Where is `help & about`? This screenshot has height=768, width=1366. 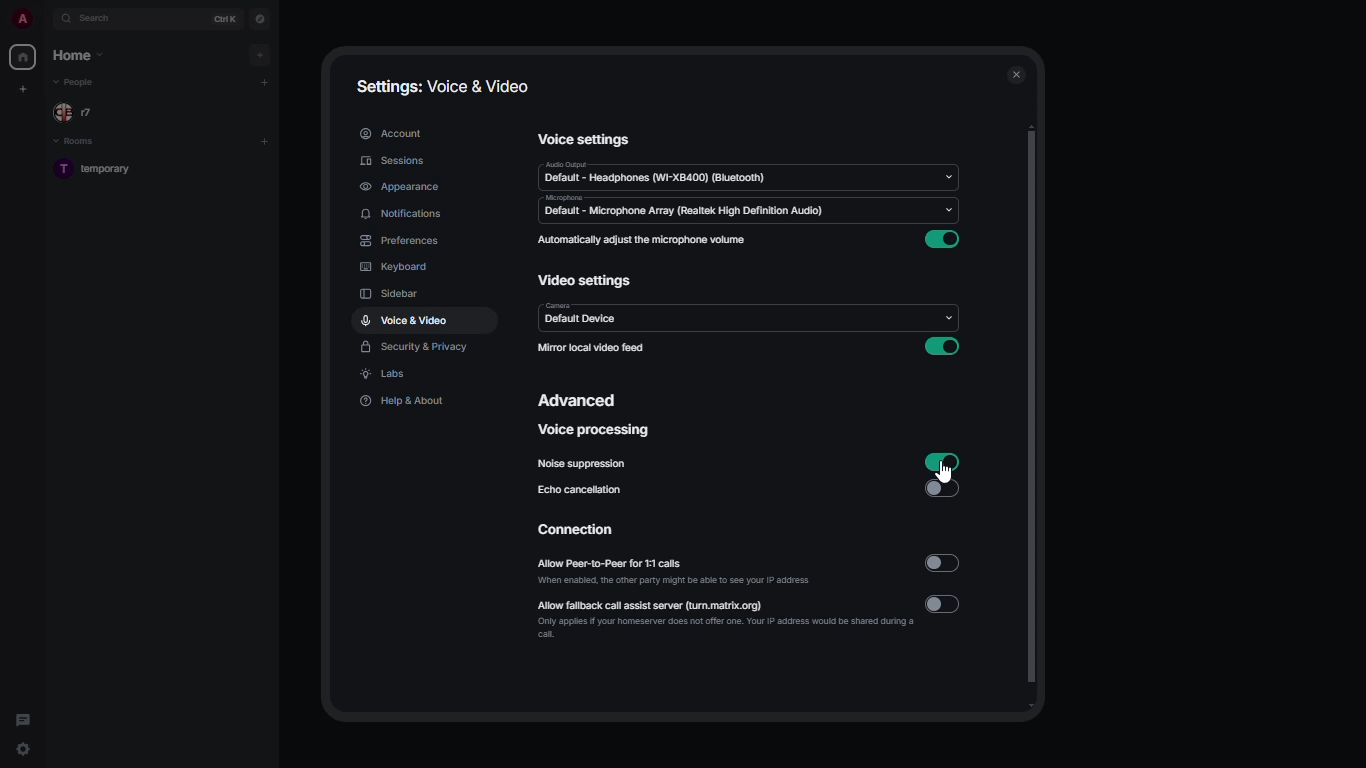
help & about is located at coordinates (404, 402).